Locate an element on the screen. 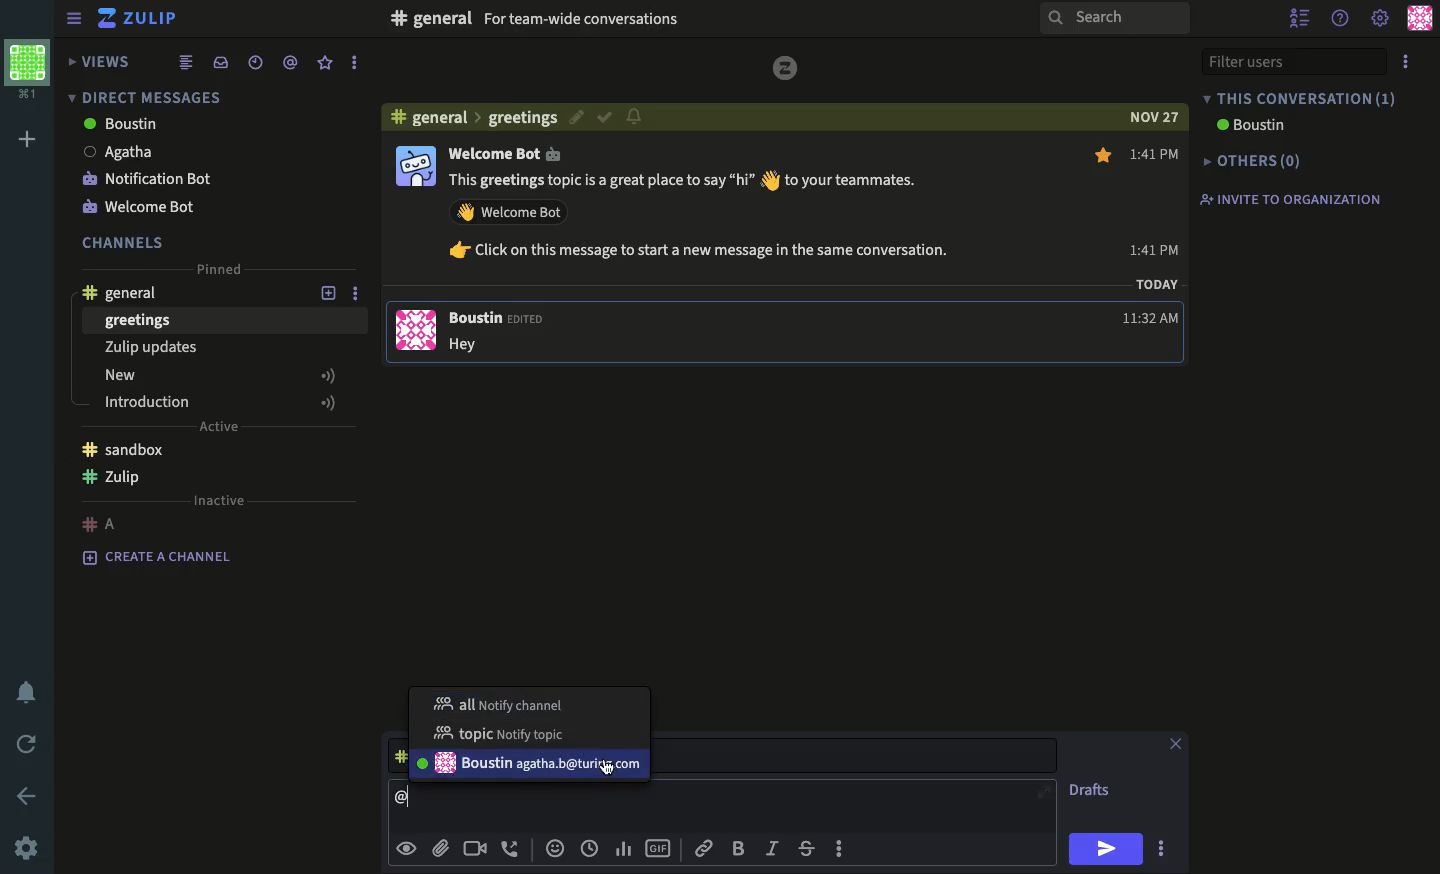 This screenshot has height=874, width=1440. settings is located at coordinates (25, 850).